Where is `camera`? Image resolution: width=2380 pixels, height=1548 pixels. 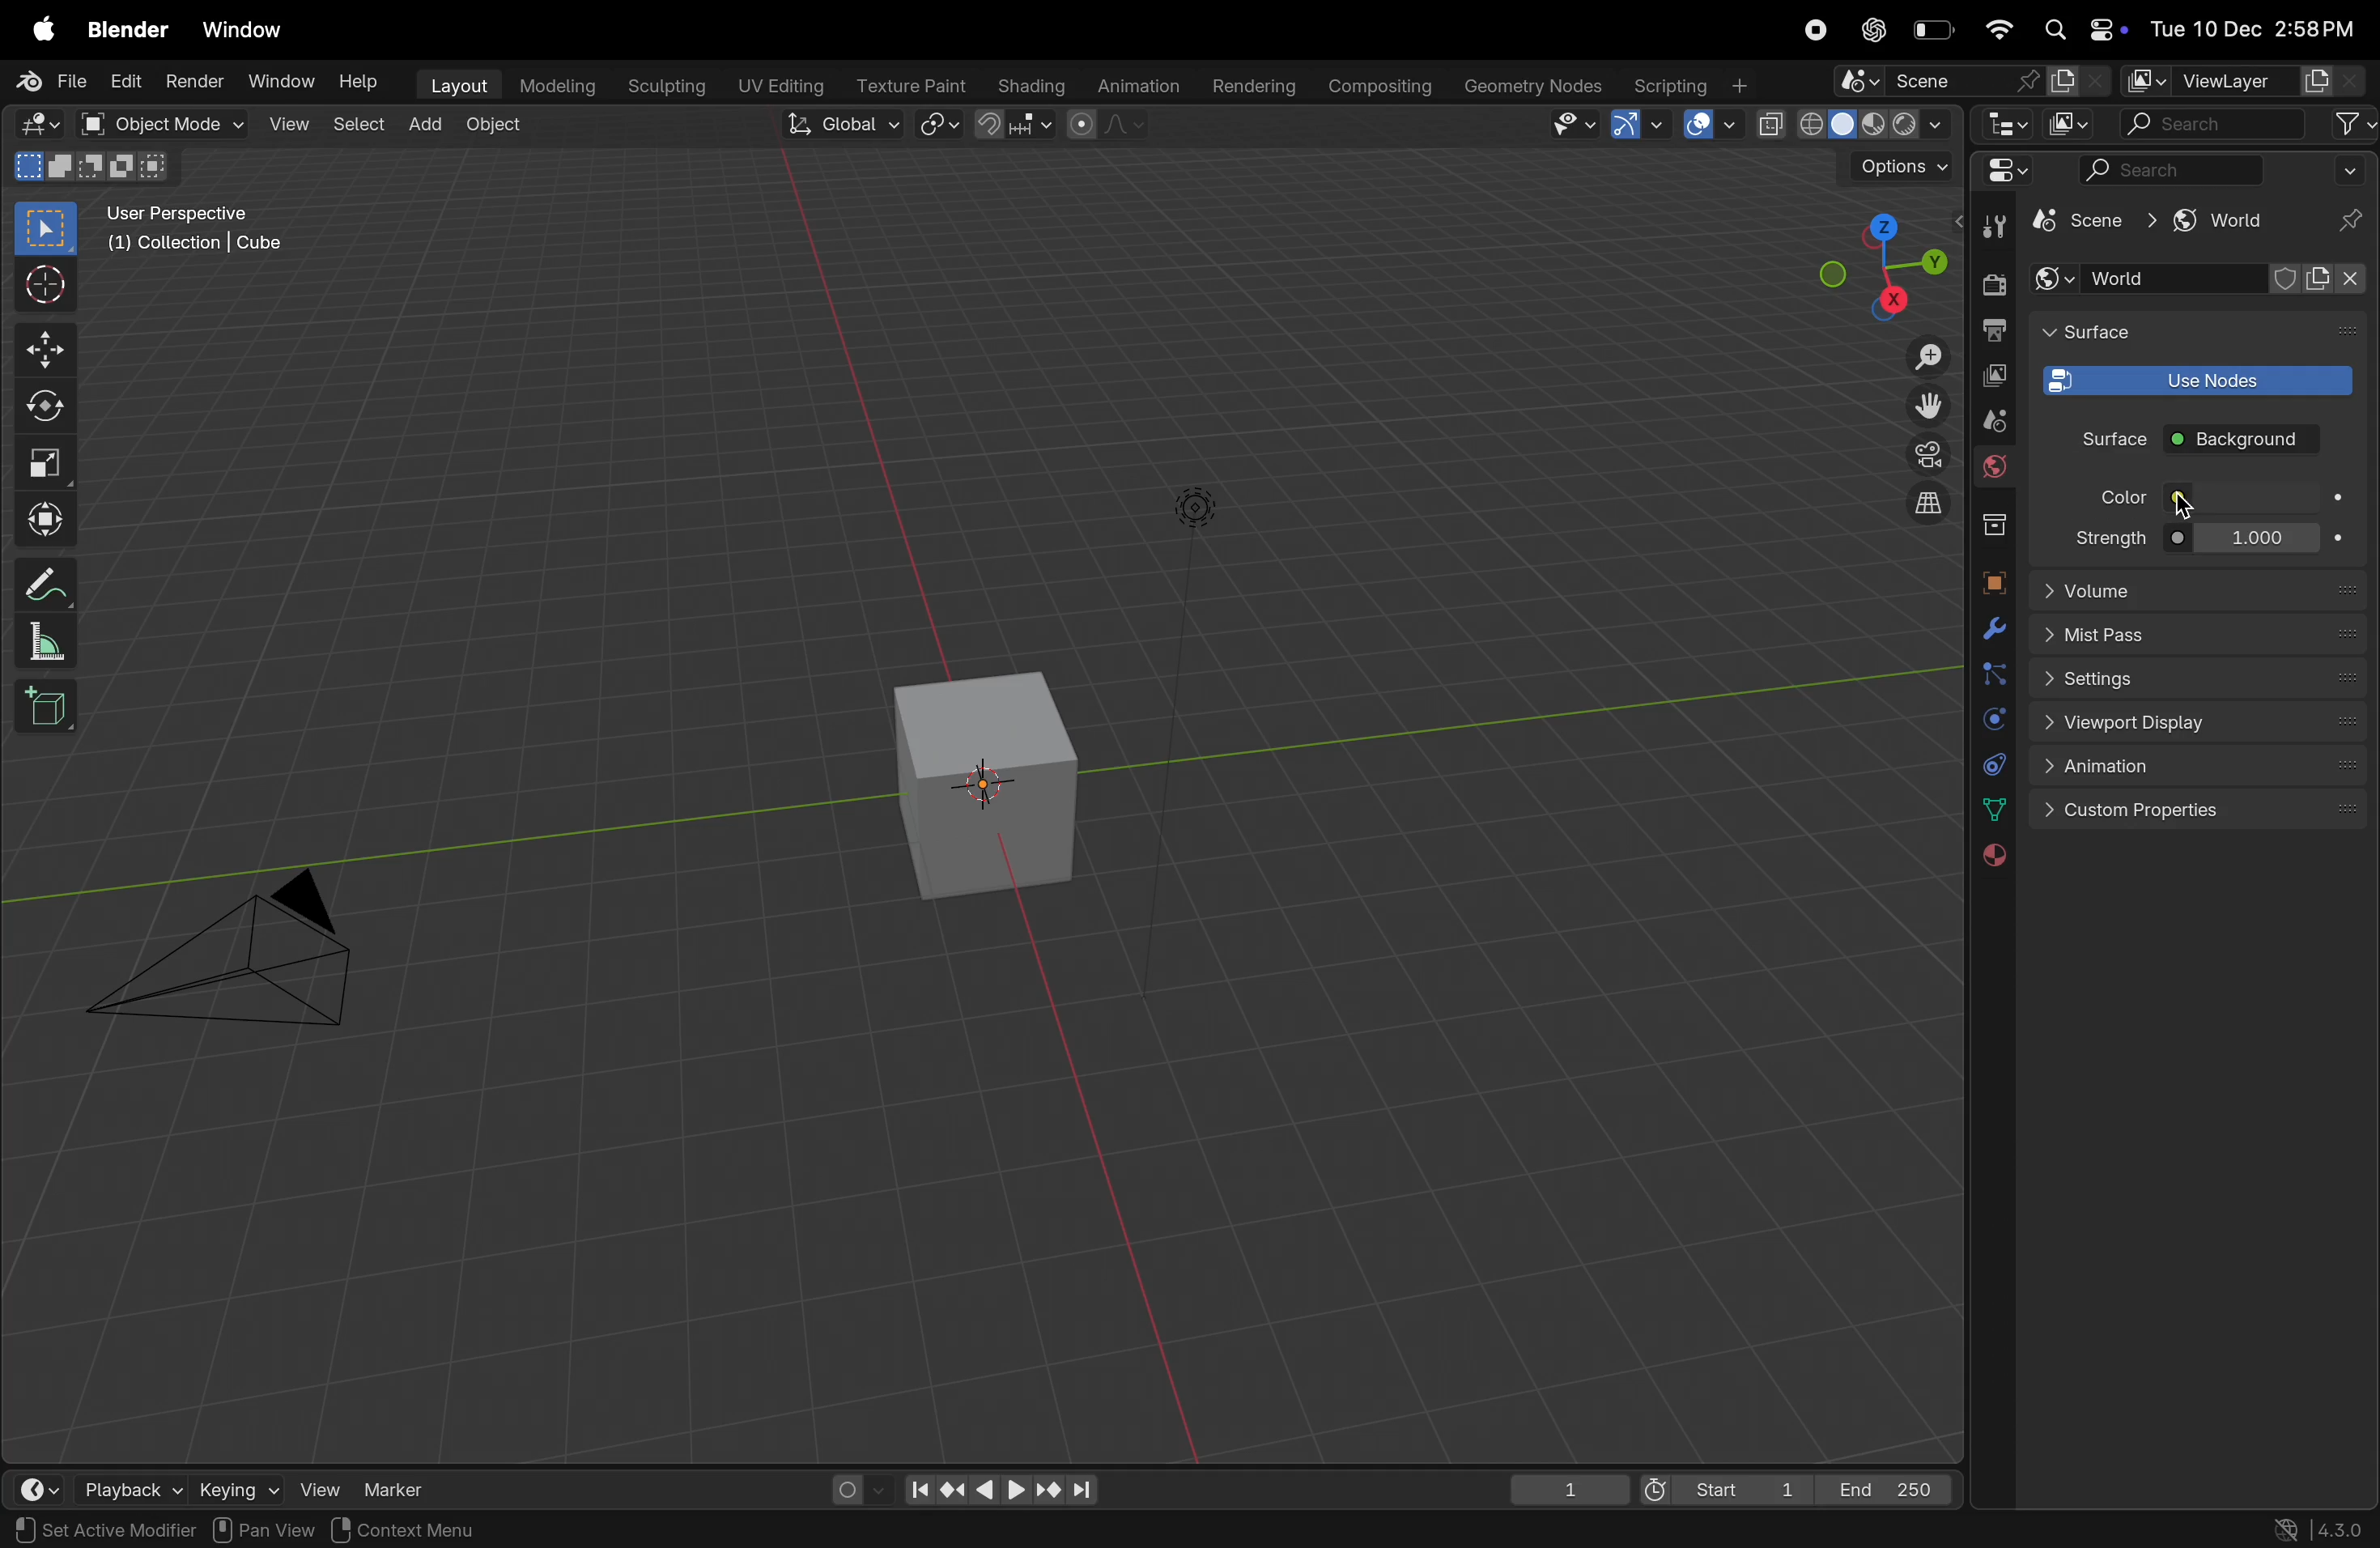 camera is located at coordinates (237, 958).